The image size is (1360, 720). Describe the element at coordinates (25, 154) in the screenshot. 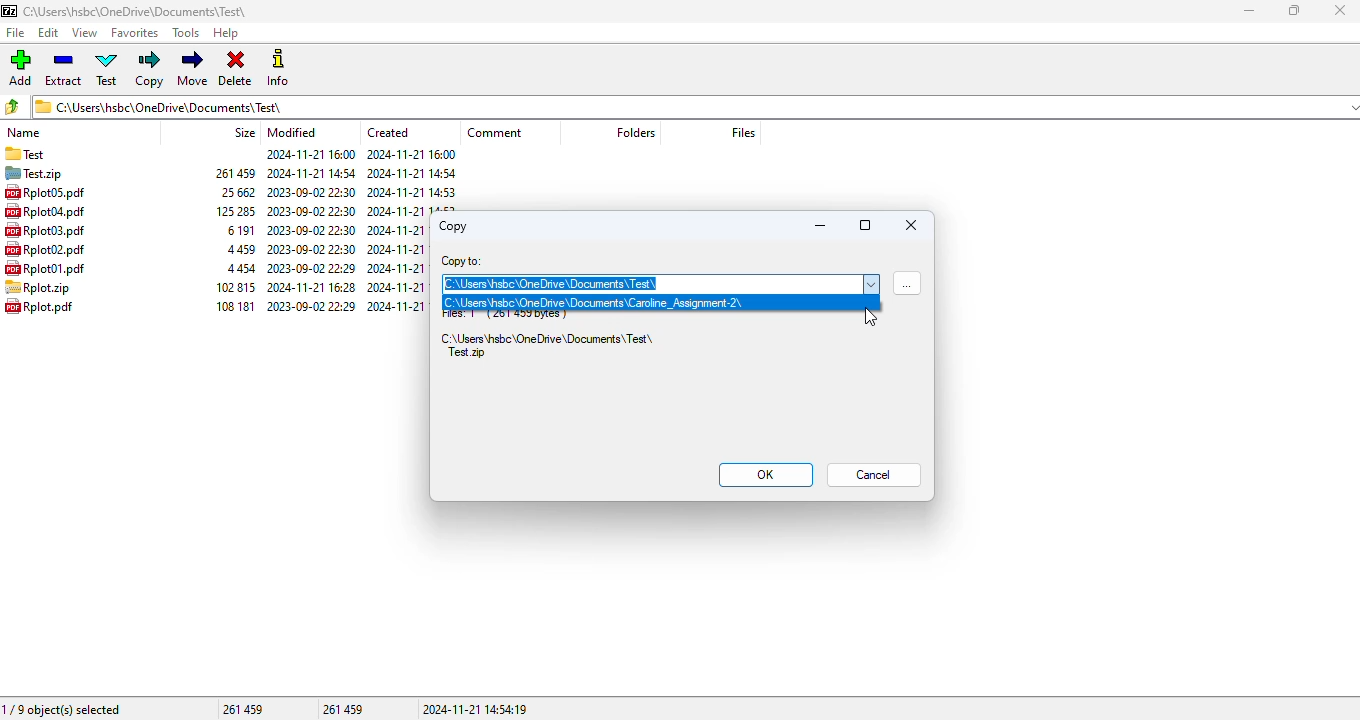

I see `folder name` at that location.